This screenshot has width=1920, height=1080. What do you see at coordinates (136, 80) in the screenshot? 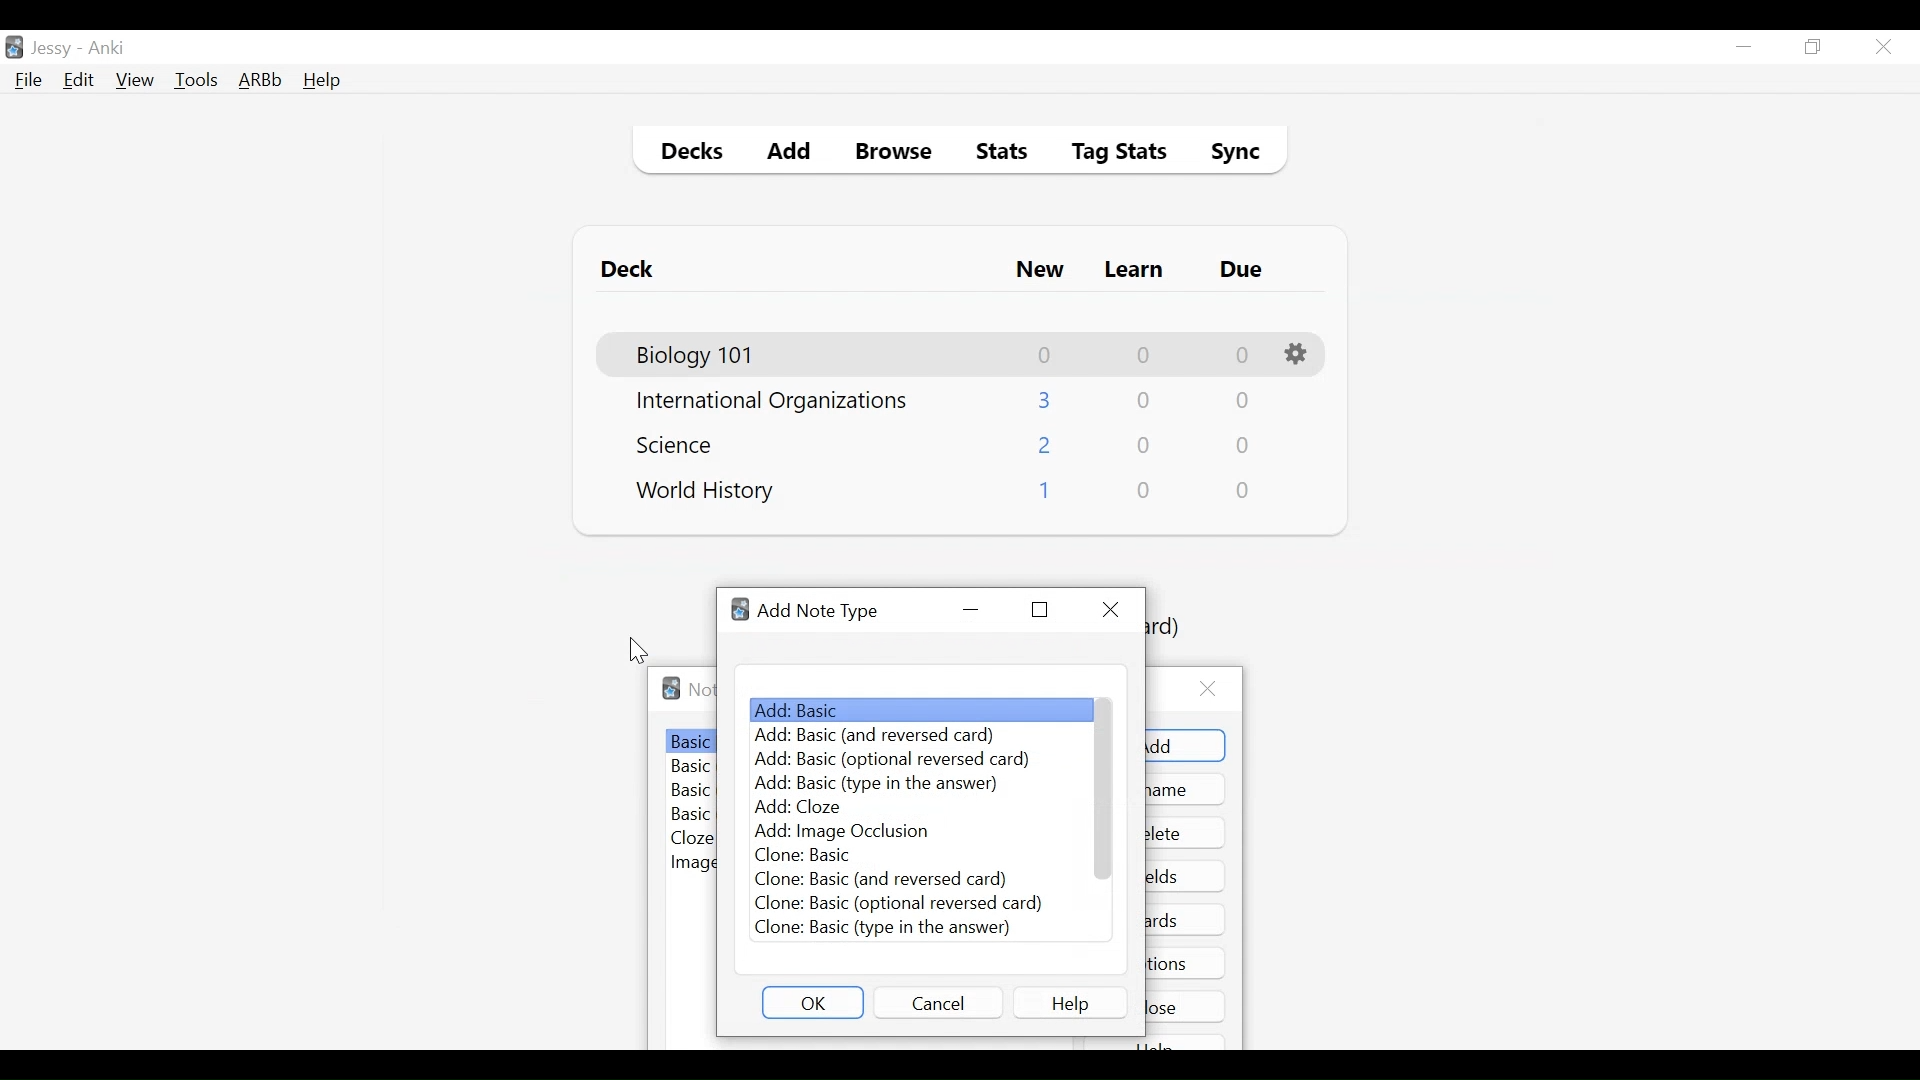
I see `View` at bounding box center [136, 80].